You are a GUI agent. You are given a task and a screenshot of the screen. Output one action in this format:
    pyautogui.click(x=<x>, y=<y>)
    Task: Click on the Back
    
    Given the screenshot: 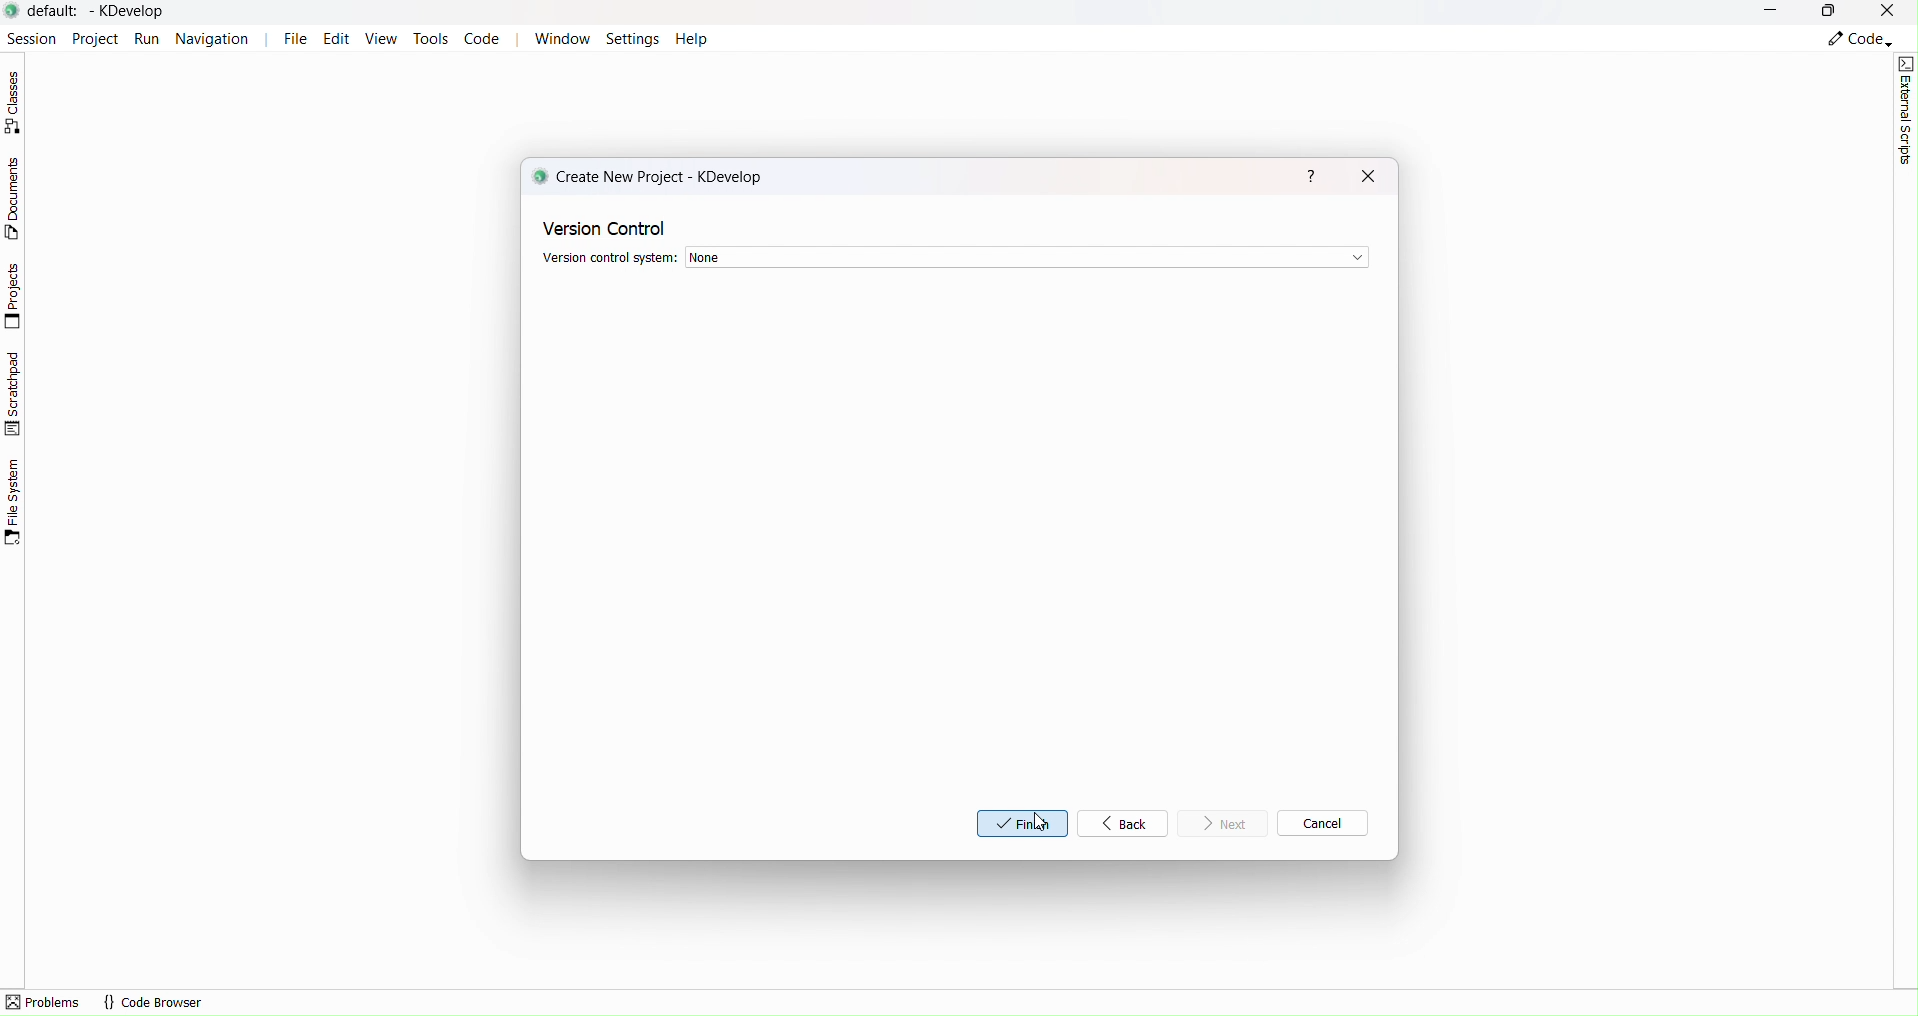 What is the action you would take?
    pyautogui.click(x=1130, y=822)
    